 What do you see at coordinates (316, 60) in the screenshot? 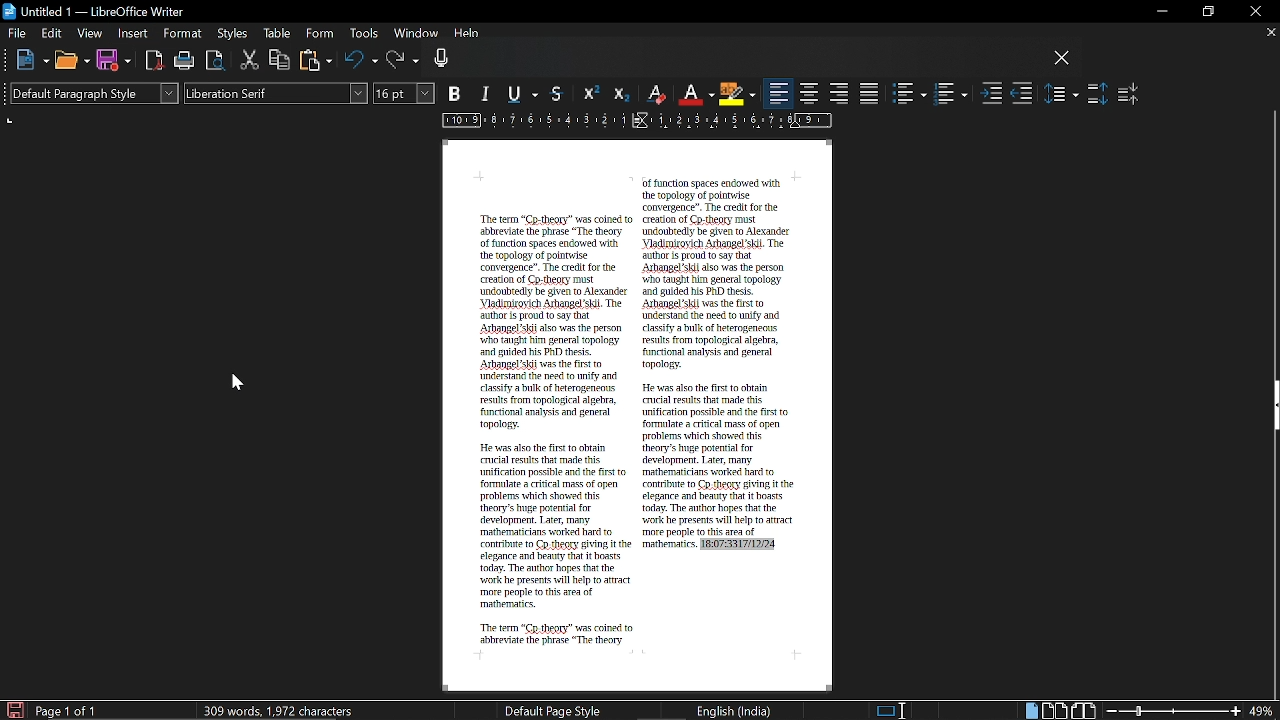
I see `Paste` at bounding box center [316, 60].